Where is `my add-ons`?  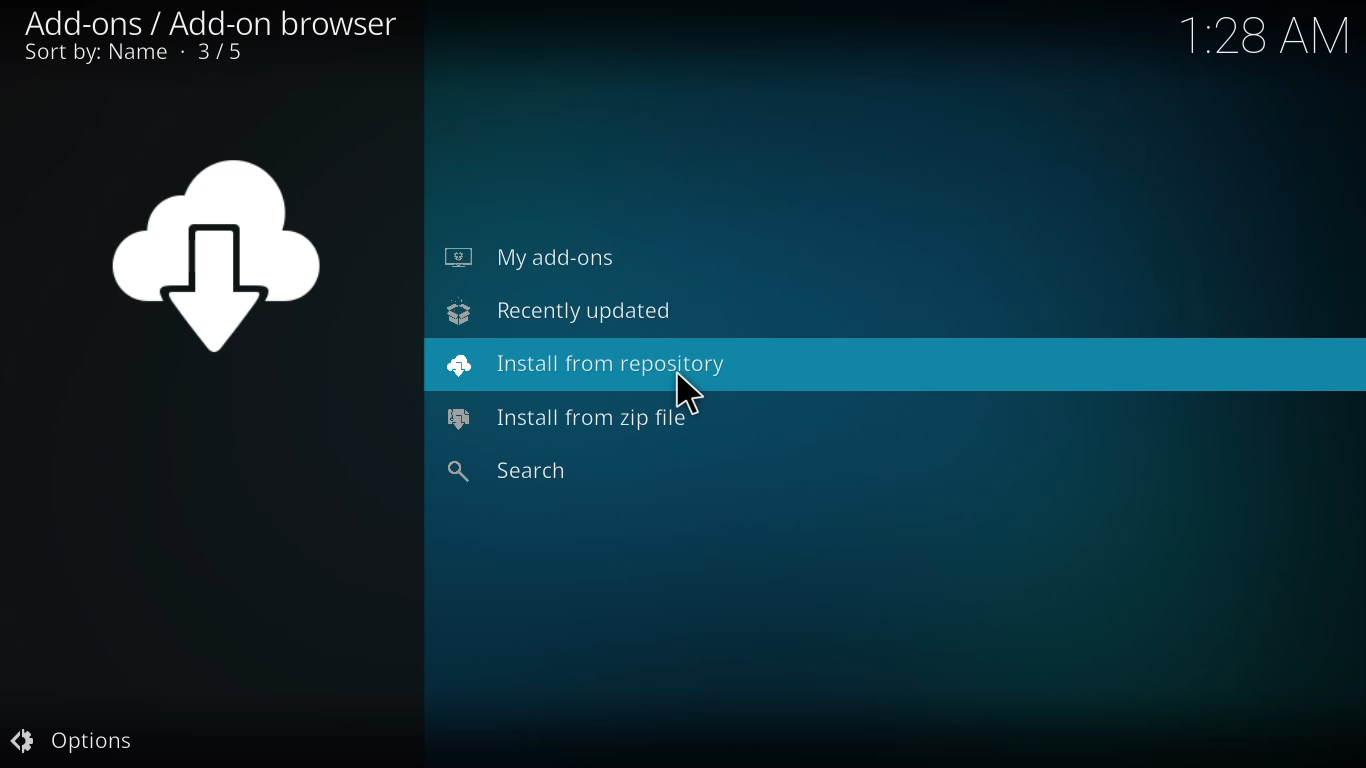 my add-ons is located at coordinates (531, 256).